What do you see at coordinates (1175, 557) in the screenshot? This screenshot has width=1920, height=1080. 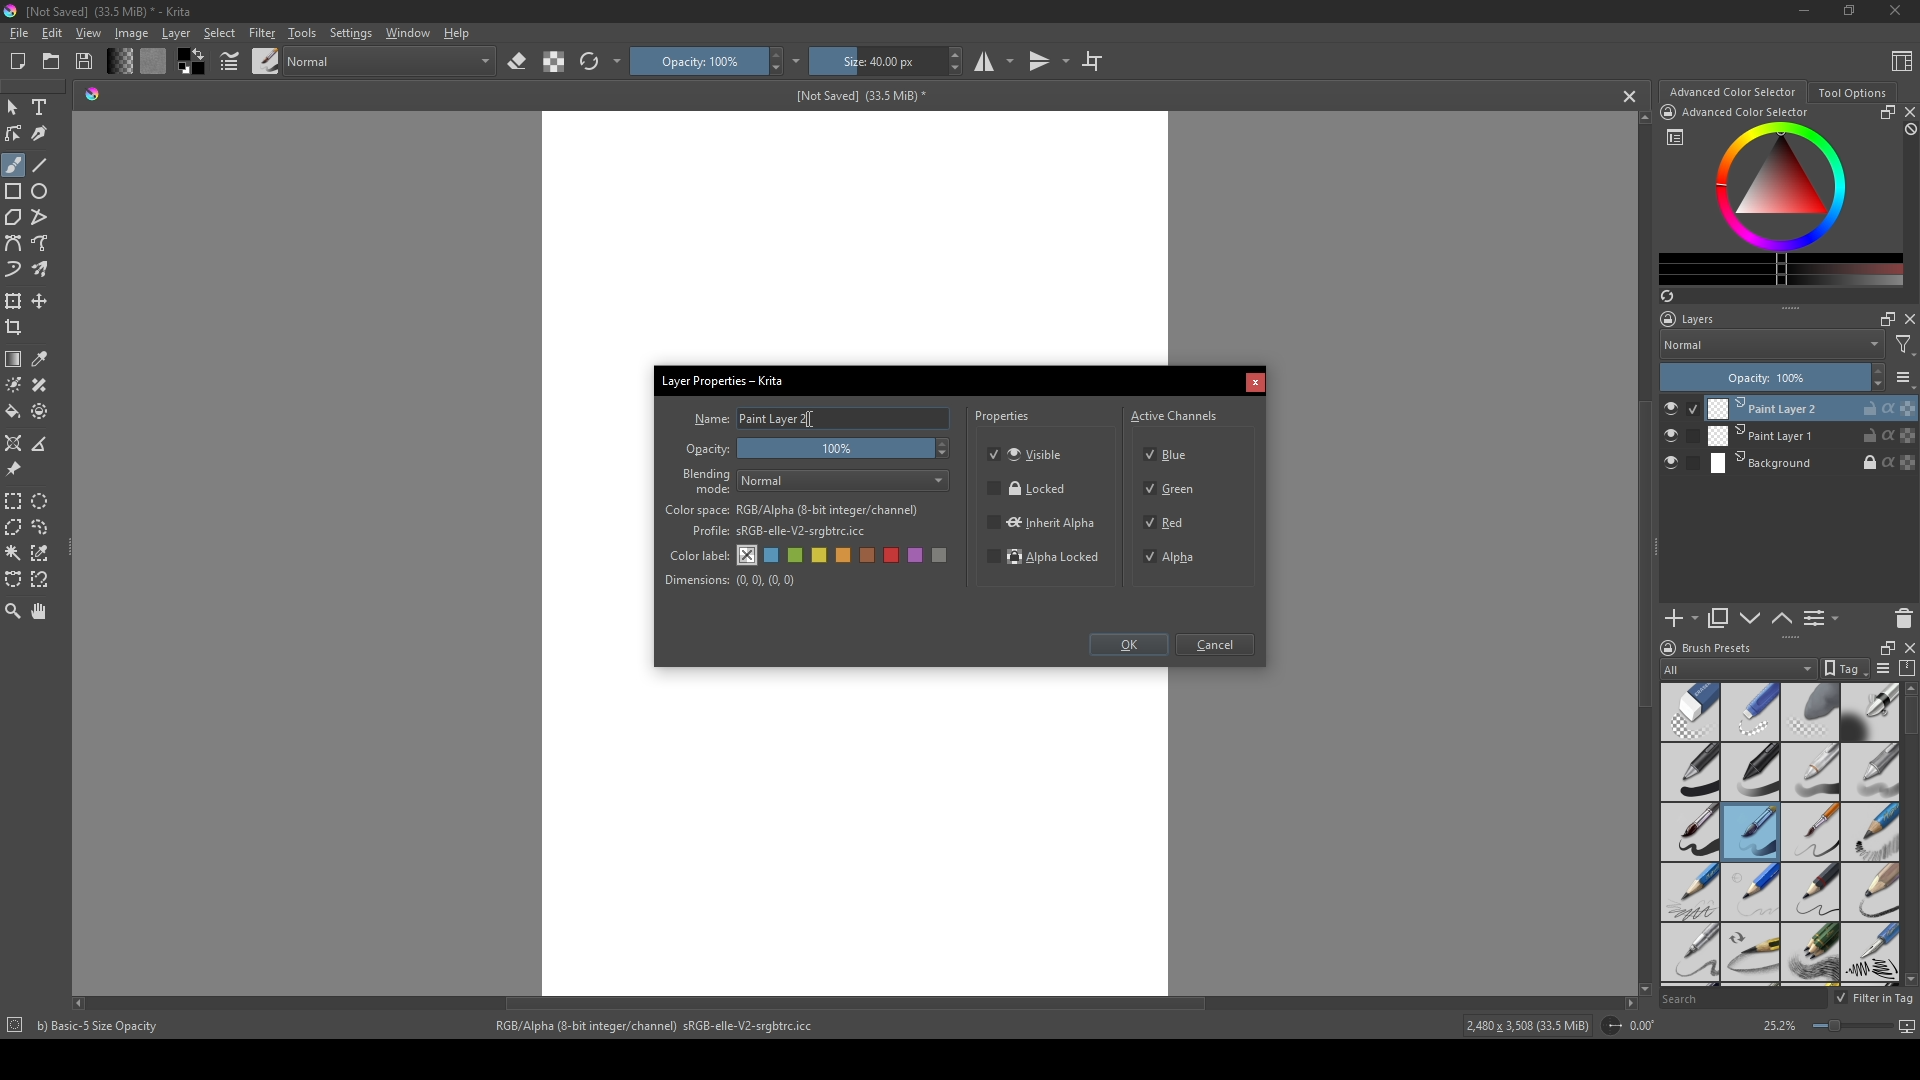 I see `Alpha` at bounding box center [1175, 557].